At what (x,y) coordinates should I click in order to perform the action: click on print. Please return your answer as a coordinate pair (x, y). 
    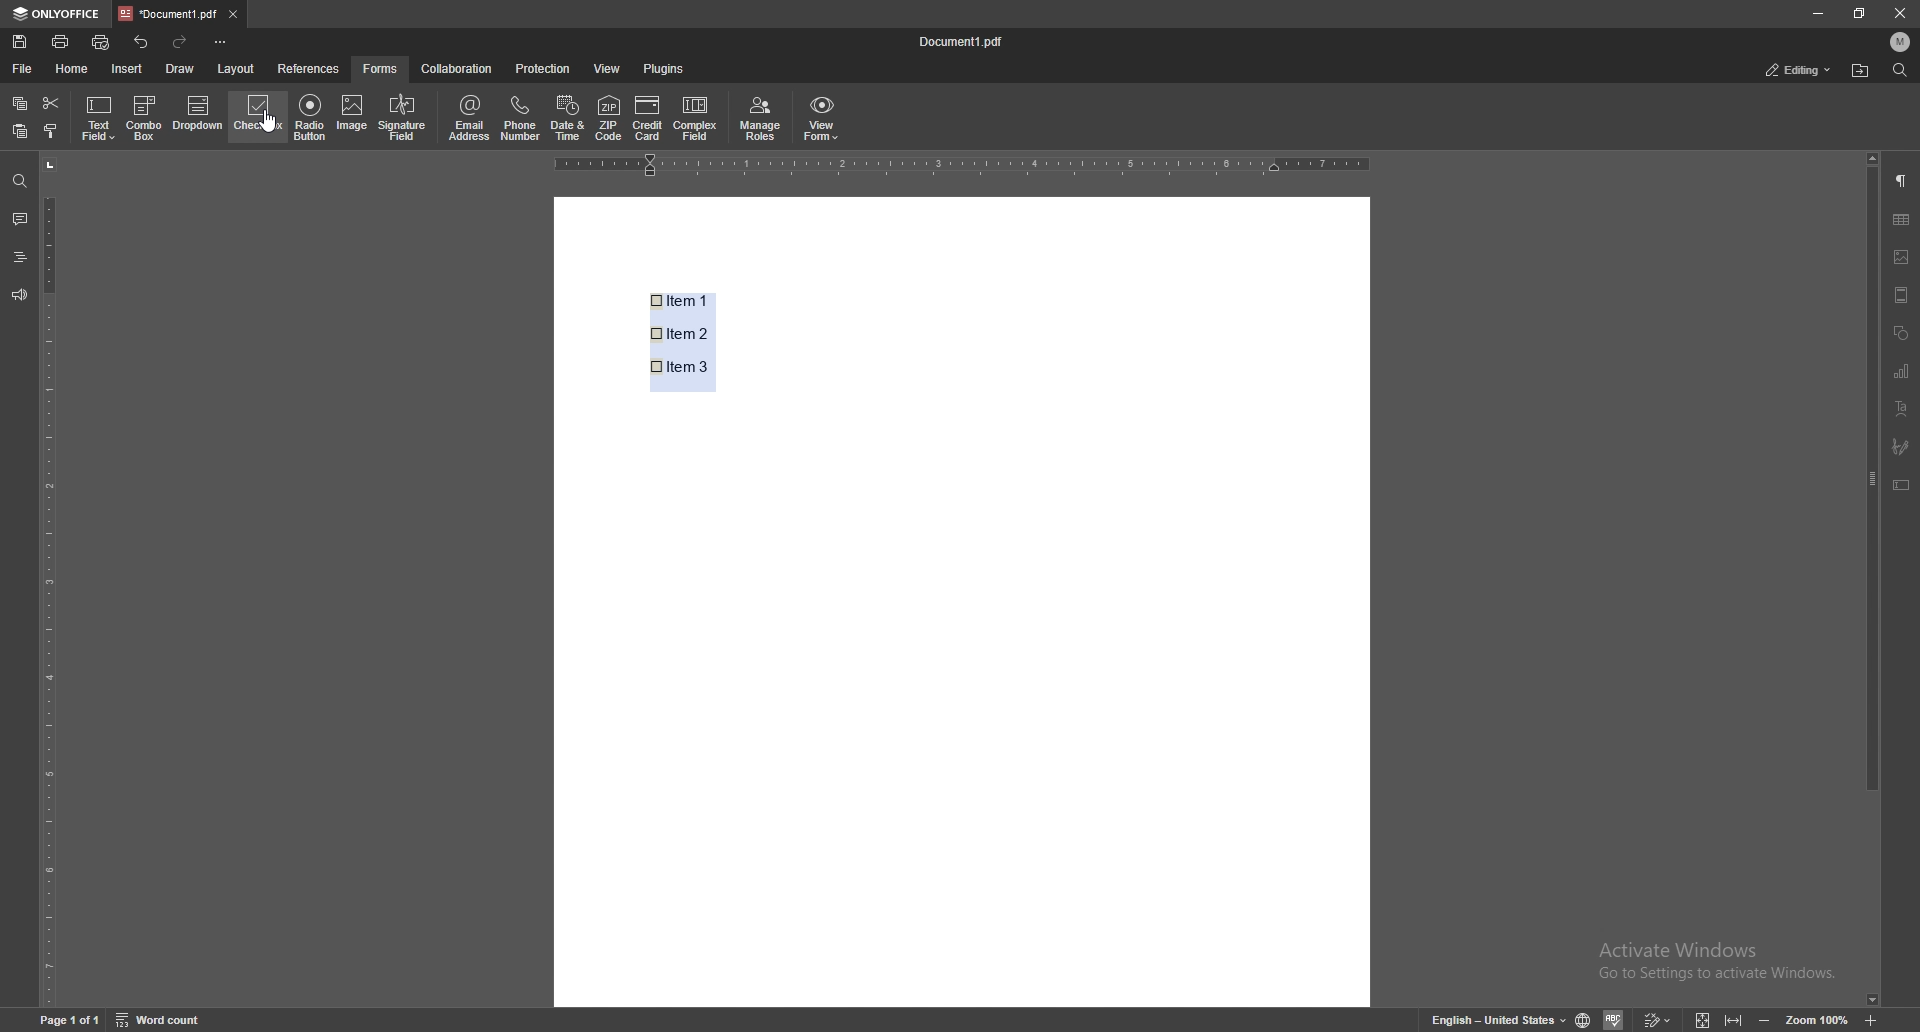
    Looking at the image, I should click on (61, 41).